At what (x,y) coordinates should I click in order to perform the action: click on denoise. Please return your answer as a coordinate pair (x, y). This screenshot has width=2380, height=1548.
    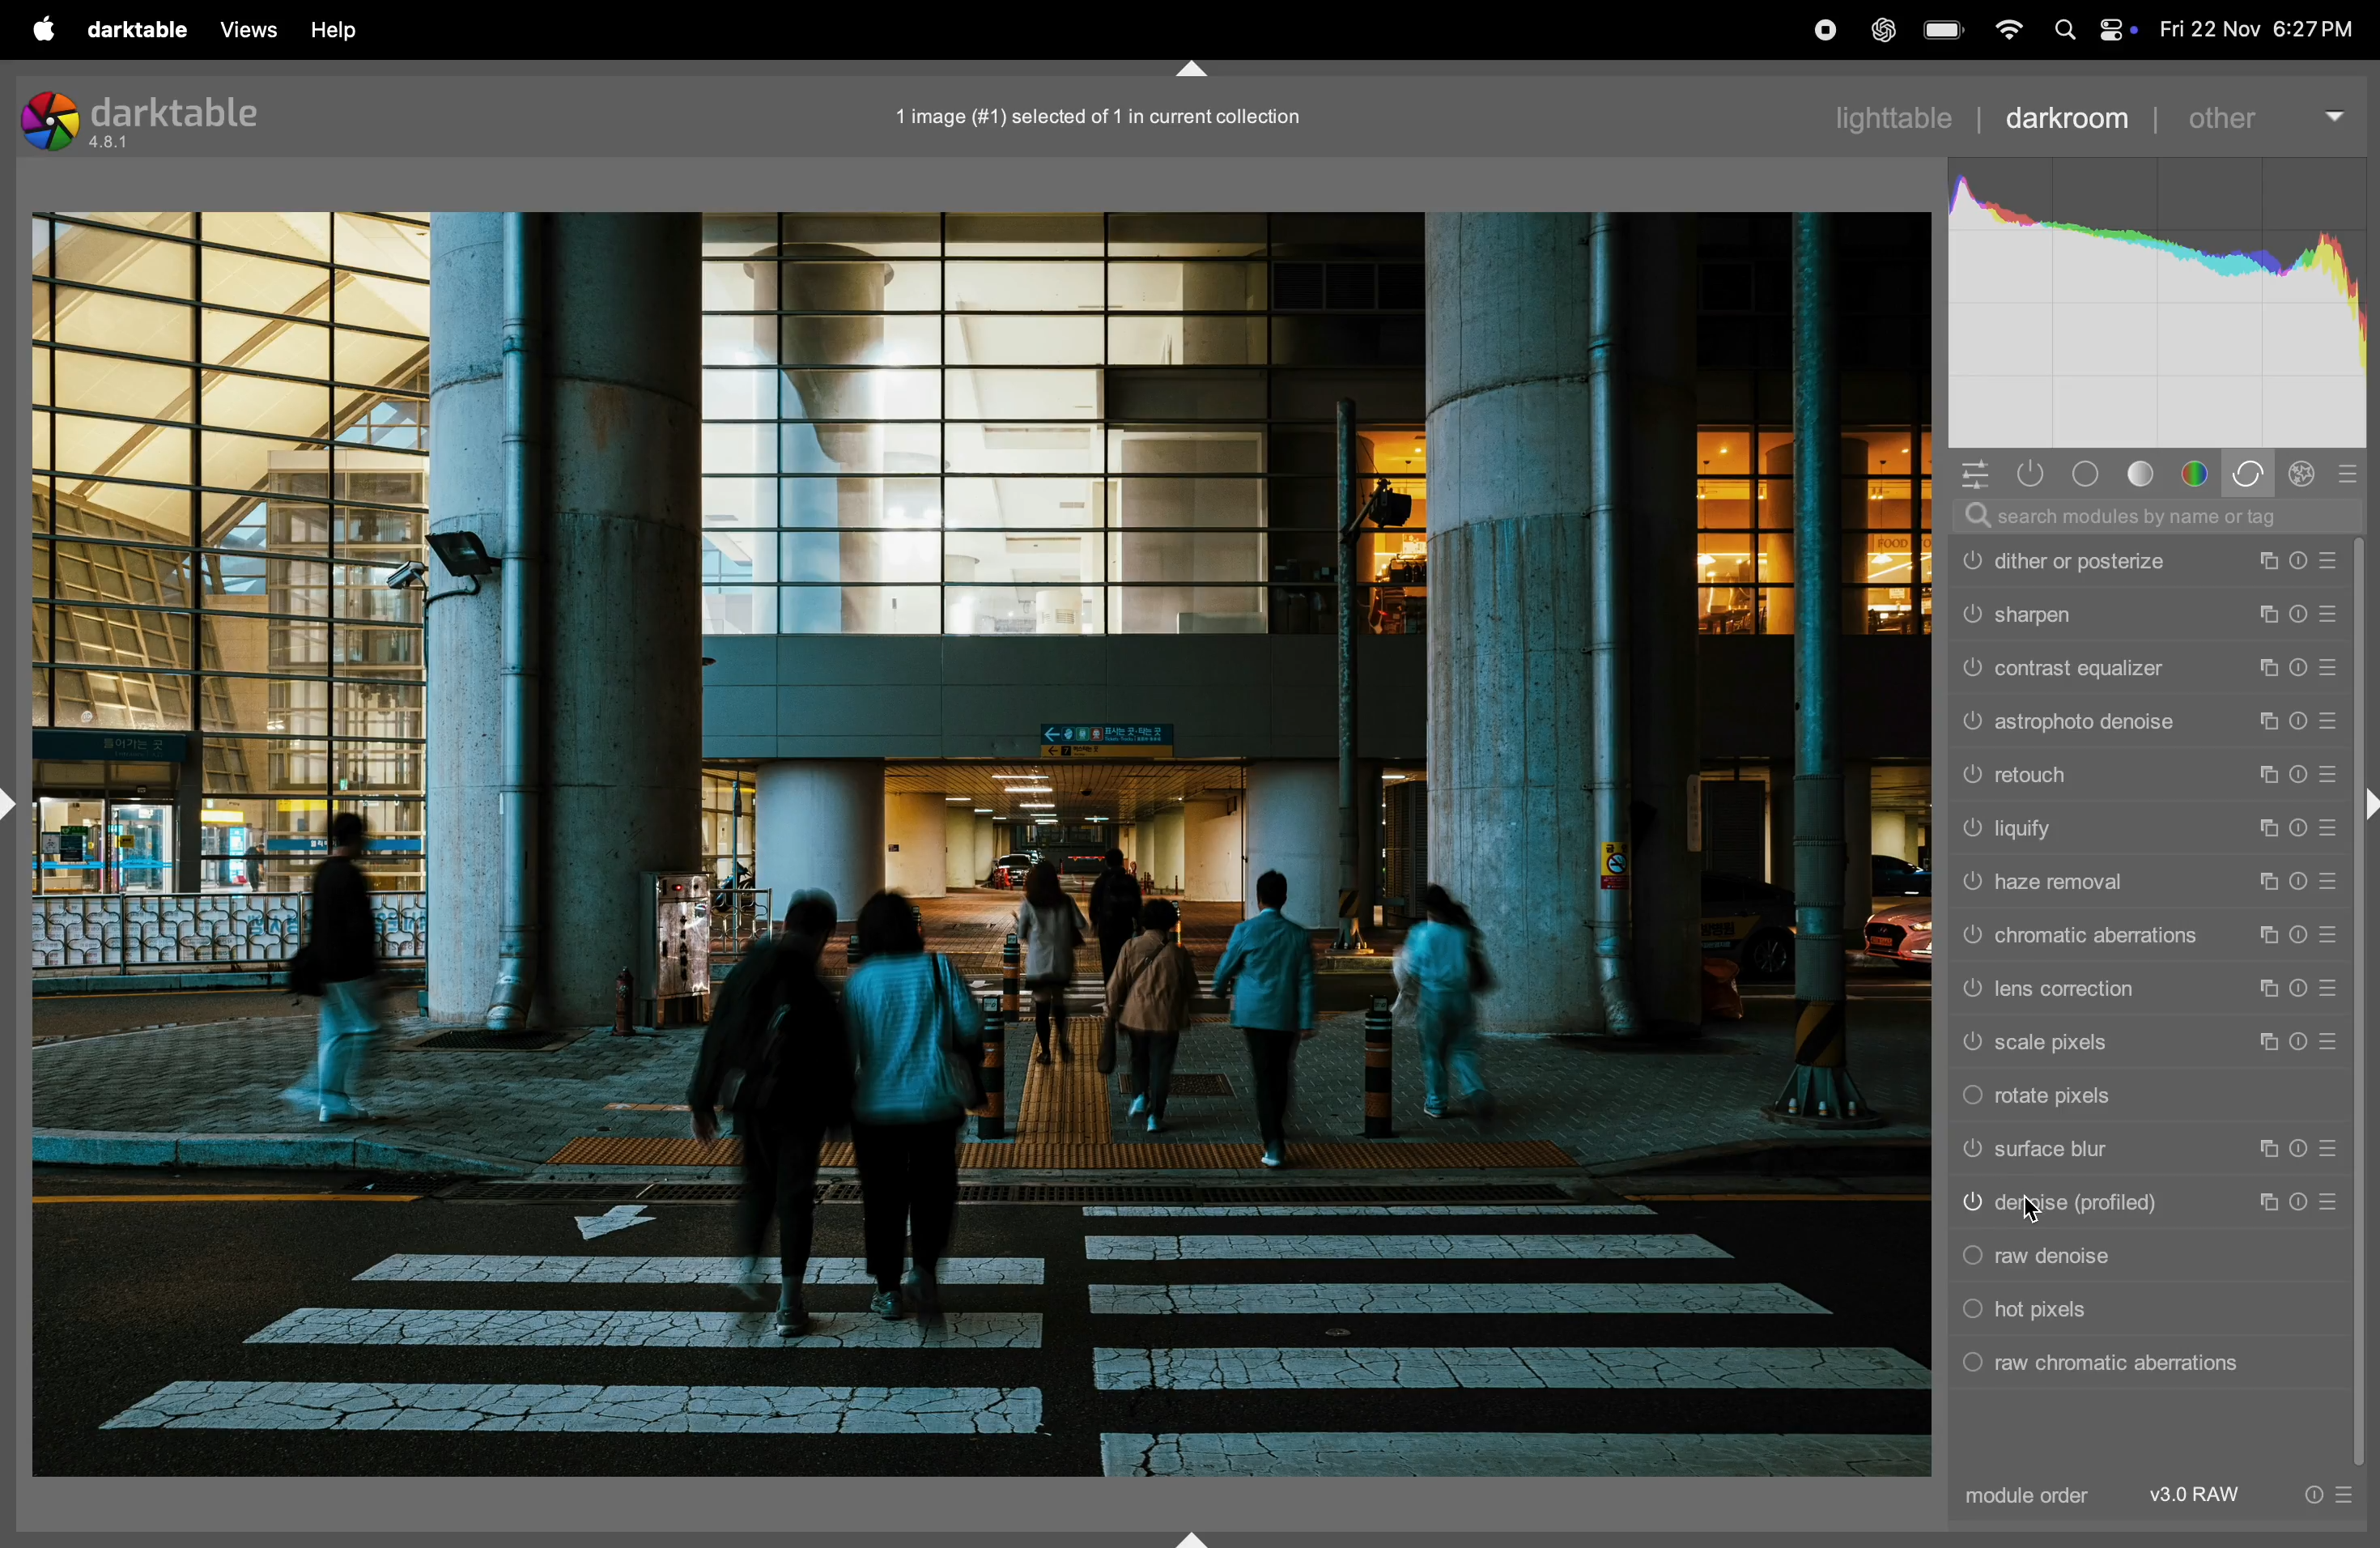
    Looking at the image, I should click on (2150, 1203).